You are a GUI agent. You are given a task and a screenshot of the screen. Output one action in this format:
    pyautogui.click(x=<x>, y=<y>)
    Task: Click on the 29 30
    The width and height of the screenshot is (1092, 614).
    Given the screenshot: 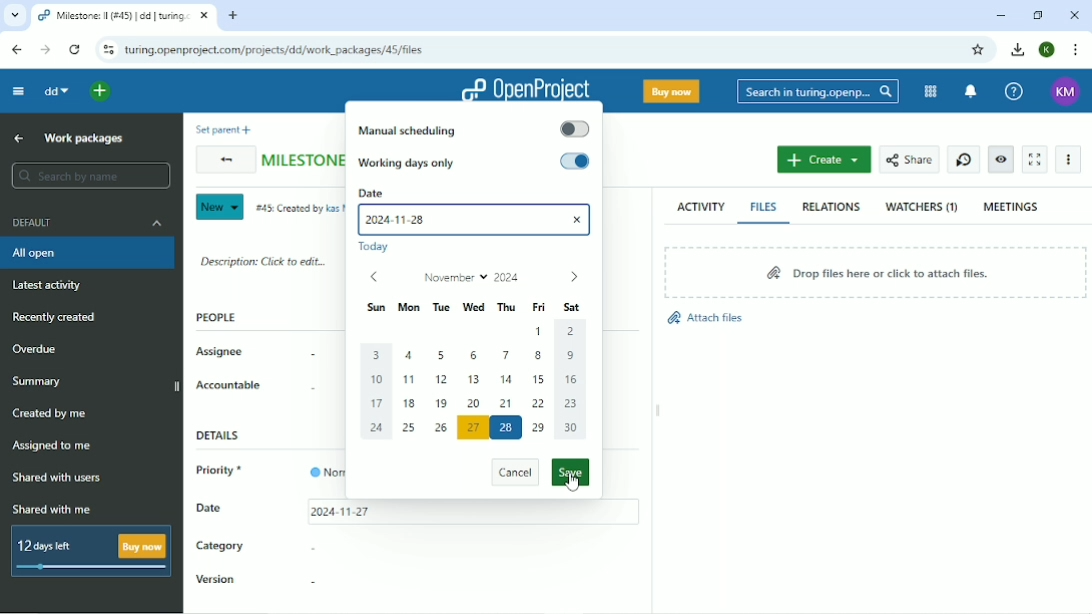 What is the action you would take?
    pyautogui.click(x=556, y=426)
    